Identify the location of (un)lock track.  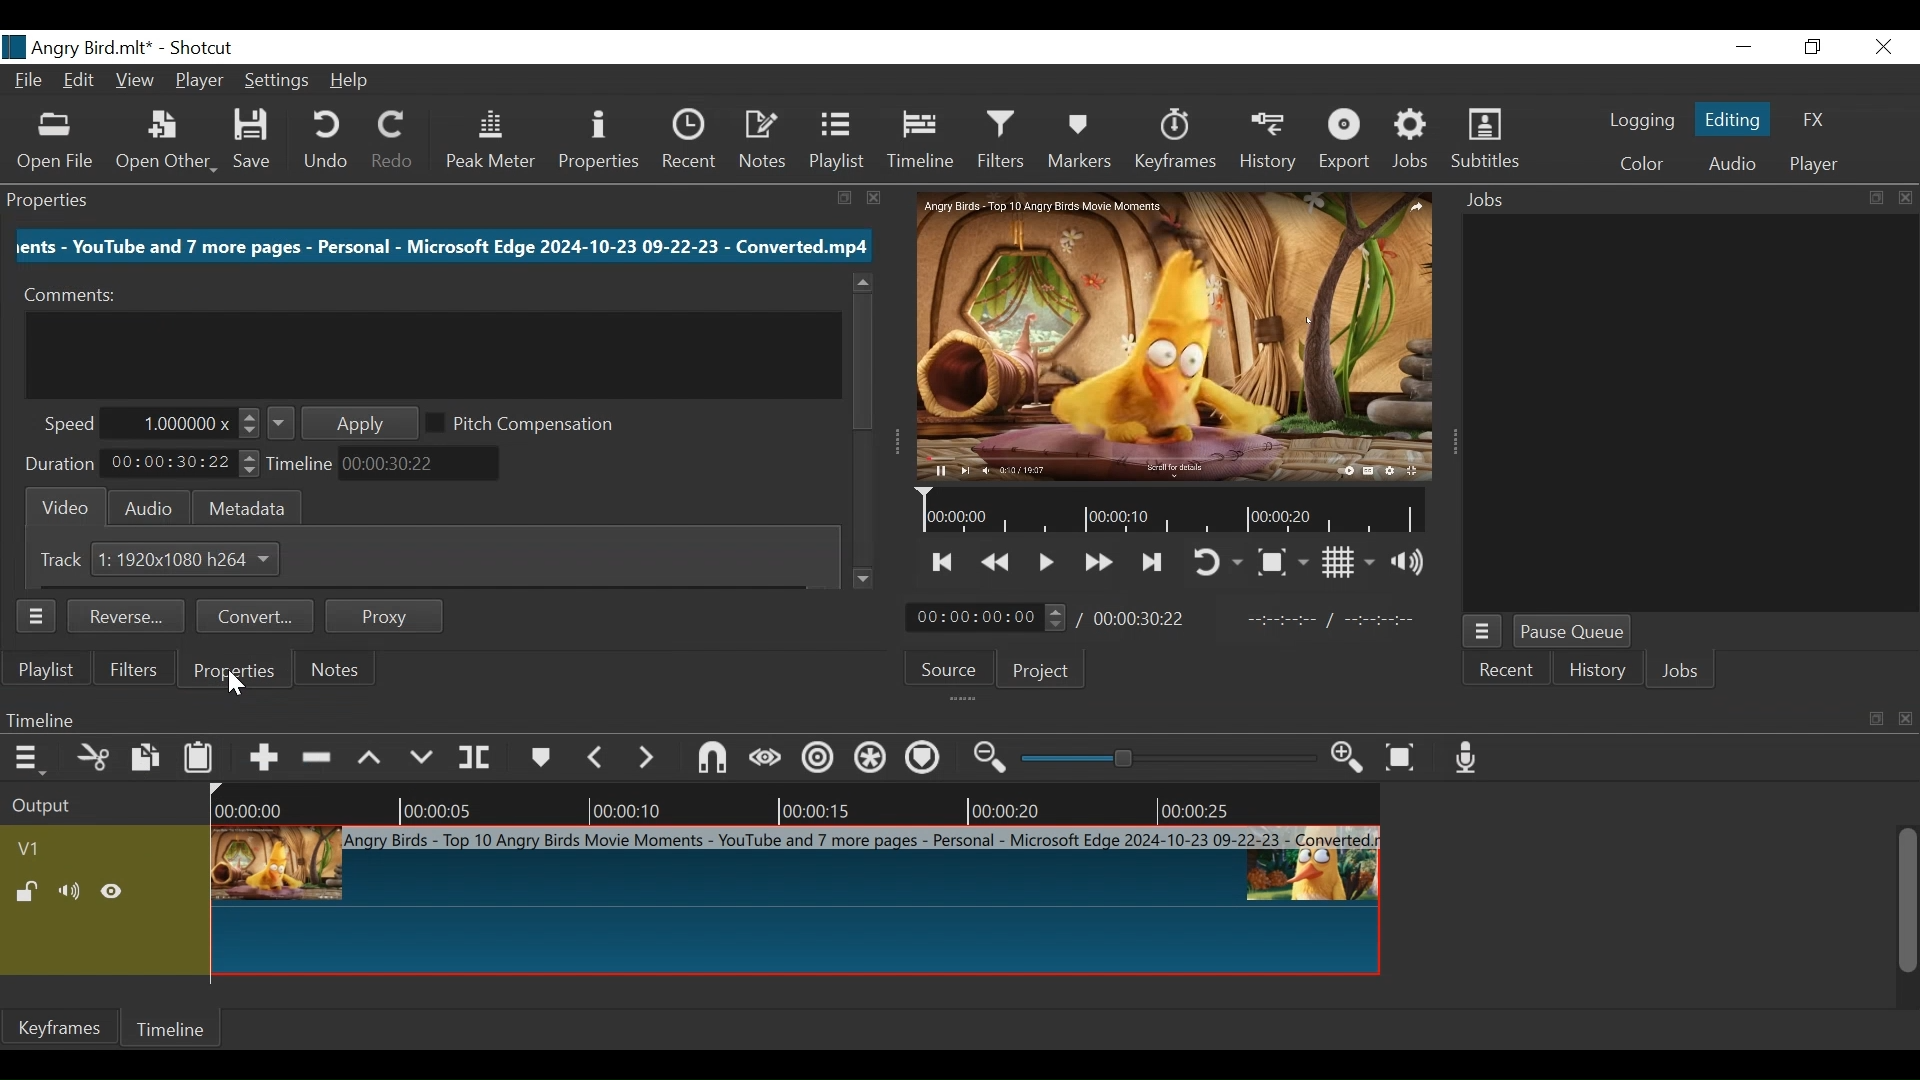
(29, 890).